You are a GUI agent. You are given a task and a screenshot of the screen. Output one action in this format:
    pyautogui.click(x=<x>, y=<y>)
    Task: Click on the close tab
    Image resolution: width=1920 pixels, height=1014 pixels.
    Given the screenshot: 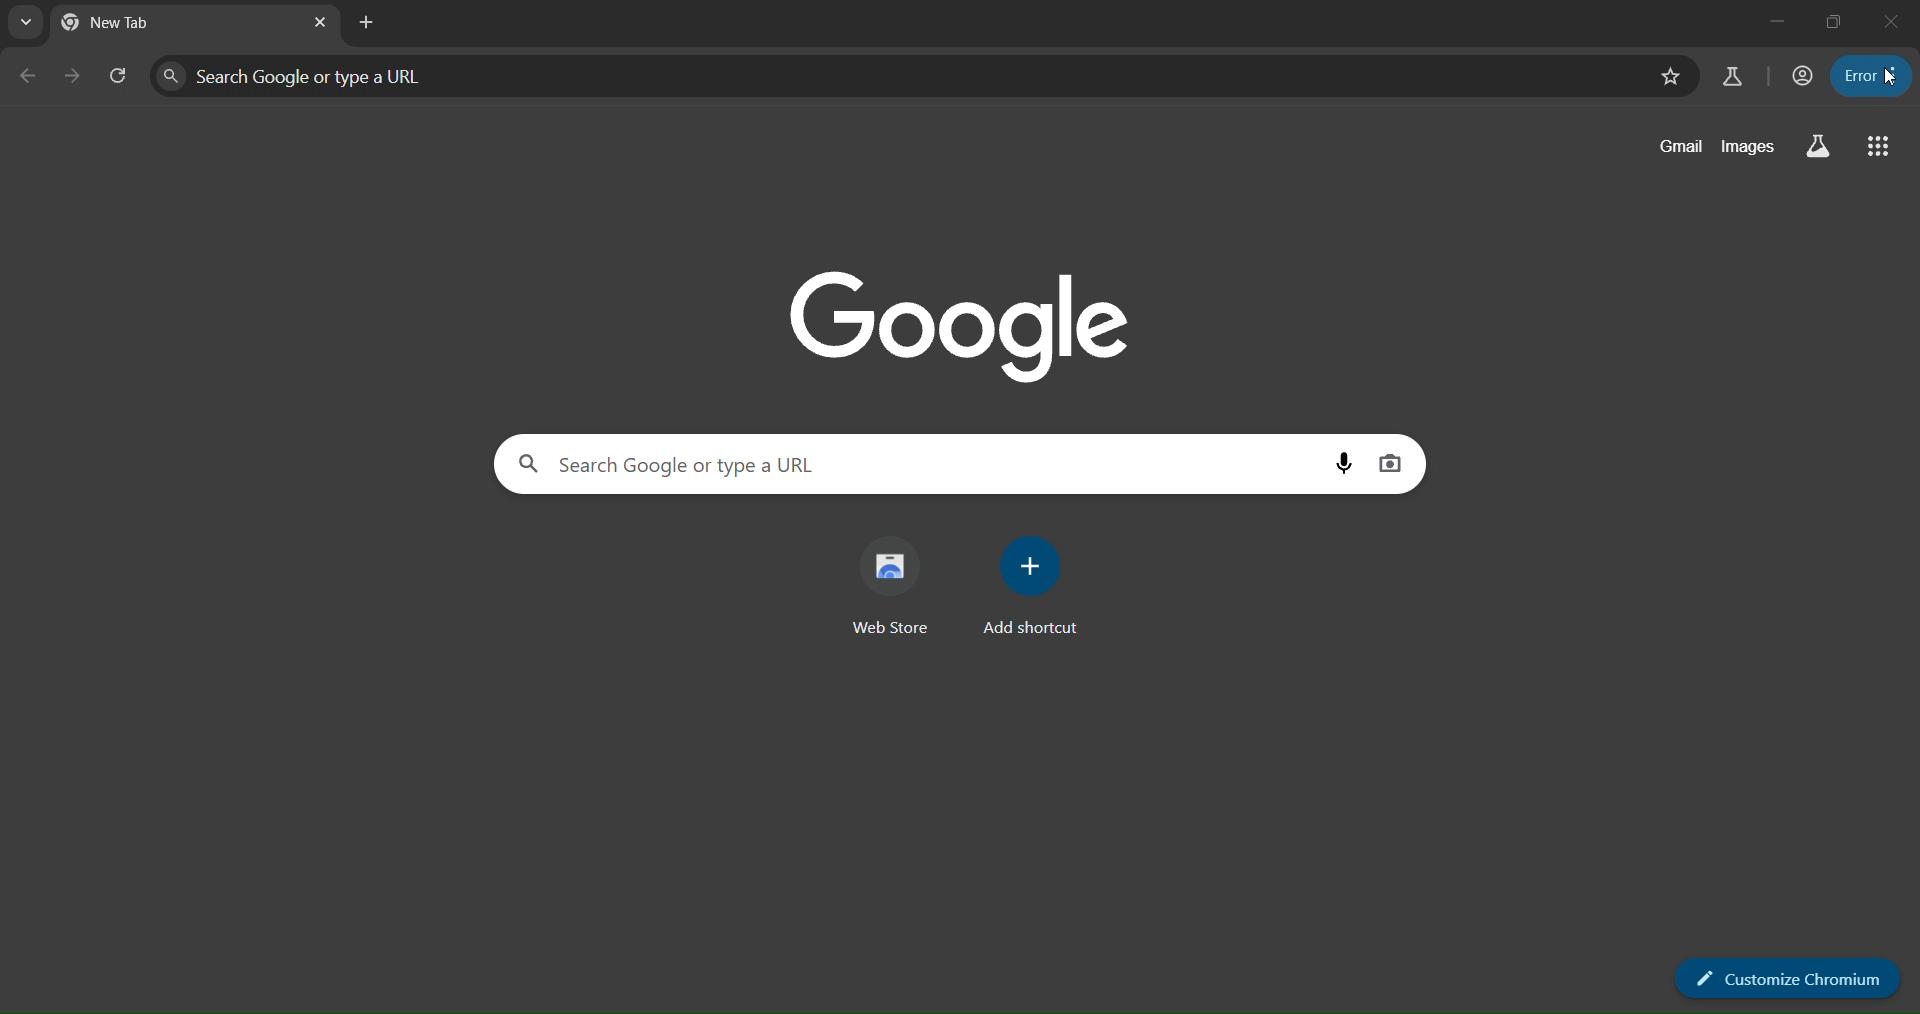 What is the action you would take?
    pyautogui.click(x=322, y=20)
    